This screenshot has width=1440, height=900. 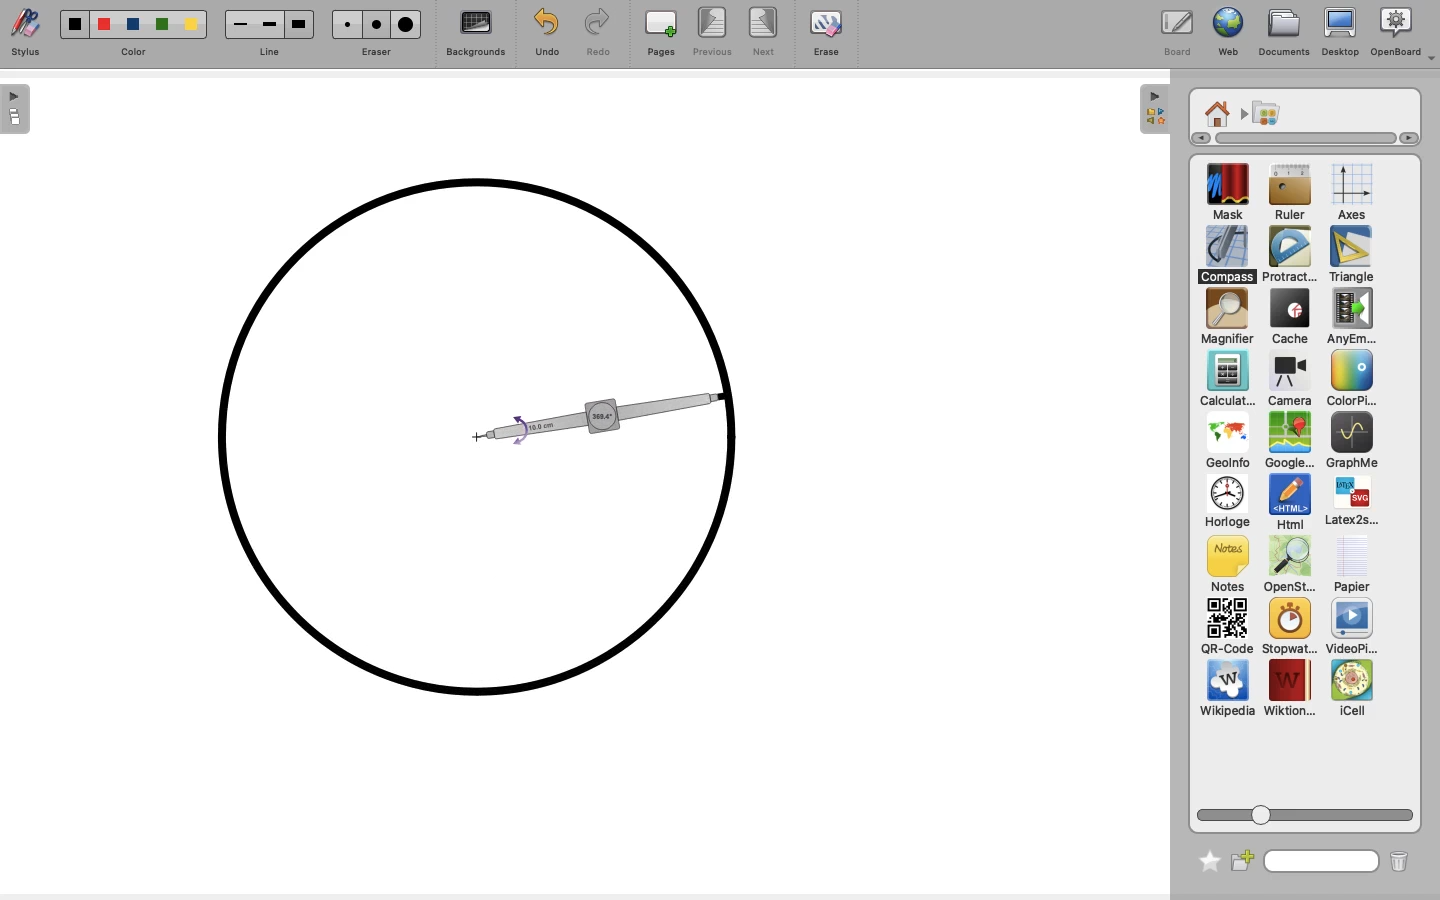 What do you see at coordinates (101, 23) in the screenshot?
I see `color2` at bounding box center [101, 23].